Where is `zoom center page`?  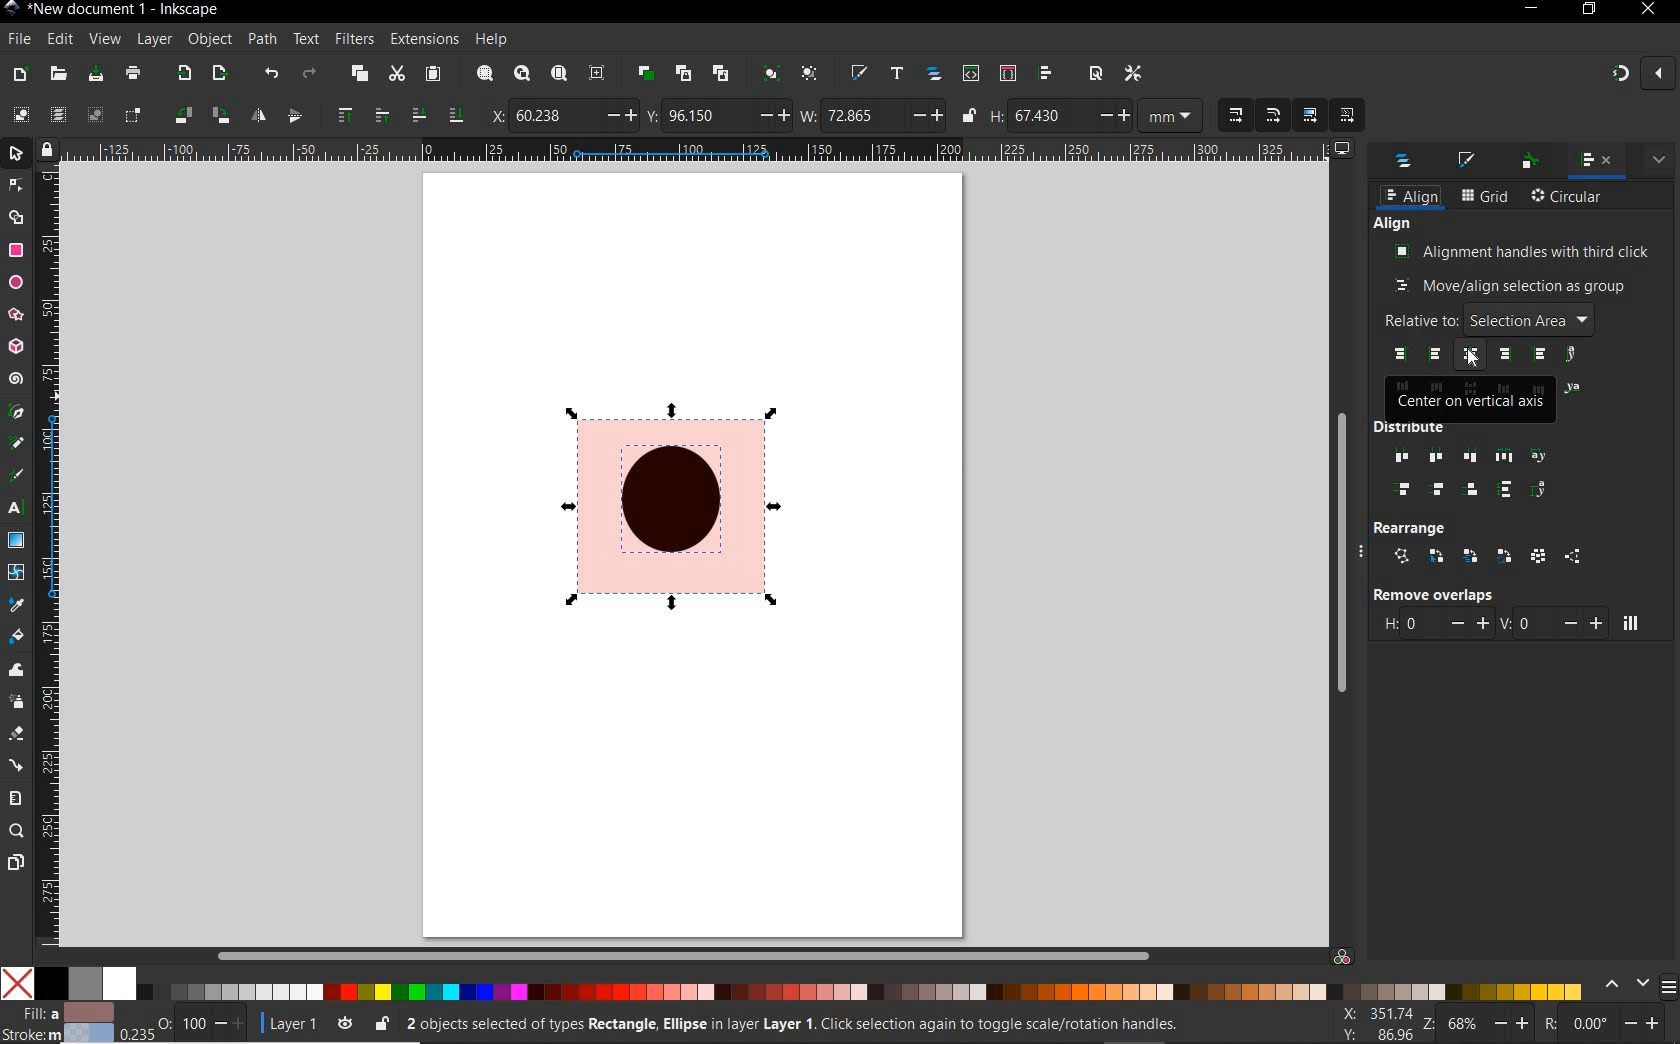
zoom center page is located at coordinates (597, 73).